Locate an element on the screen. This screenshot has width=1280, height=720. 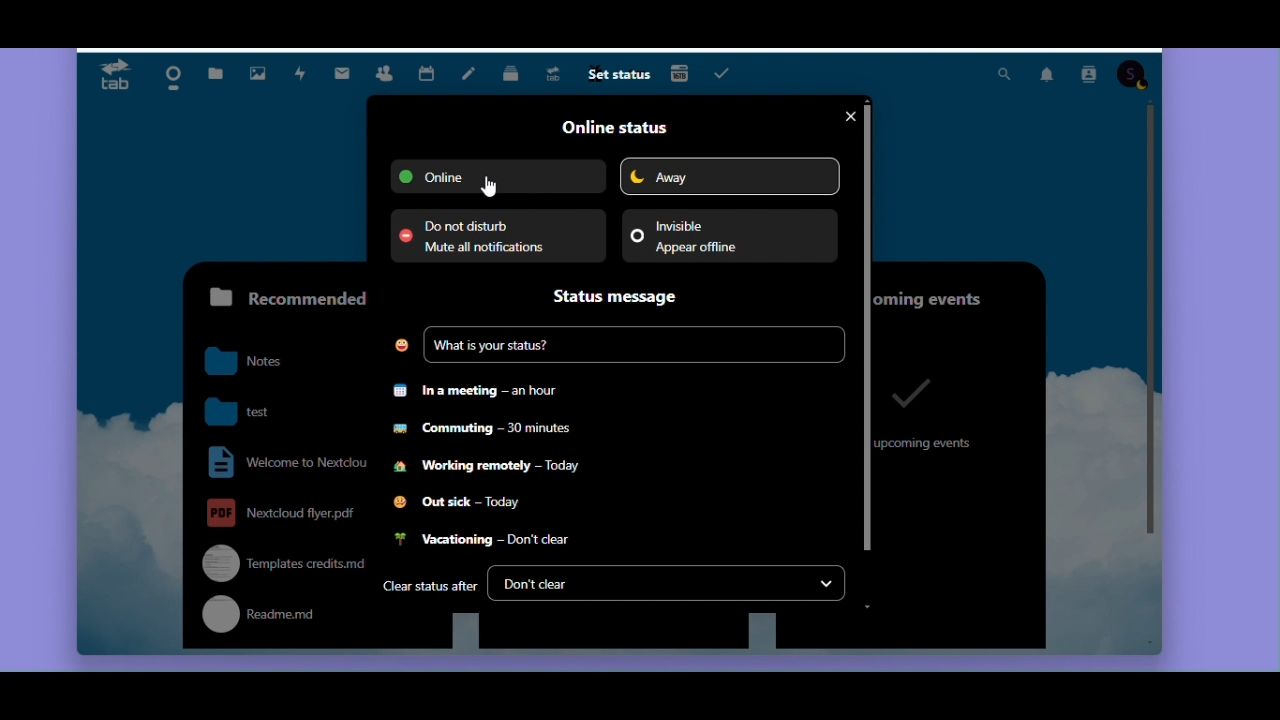
16GB is located at coordinates (680, 72).